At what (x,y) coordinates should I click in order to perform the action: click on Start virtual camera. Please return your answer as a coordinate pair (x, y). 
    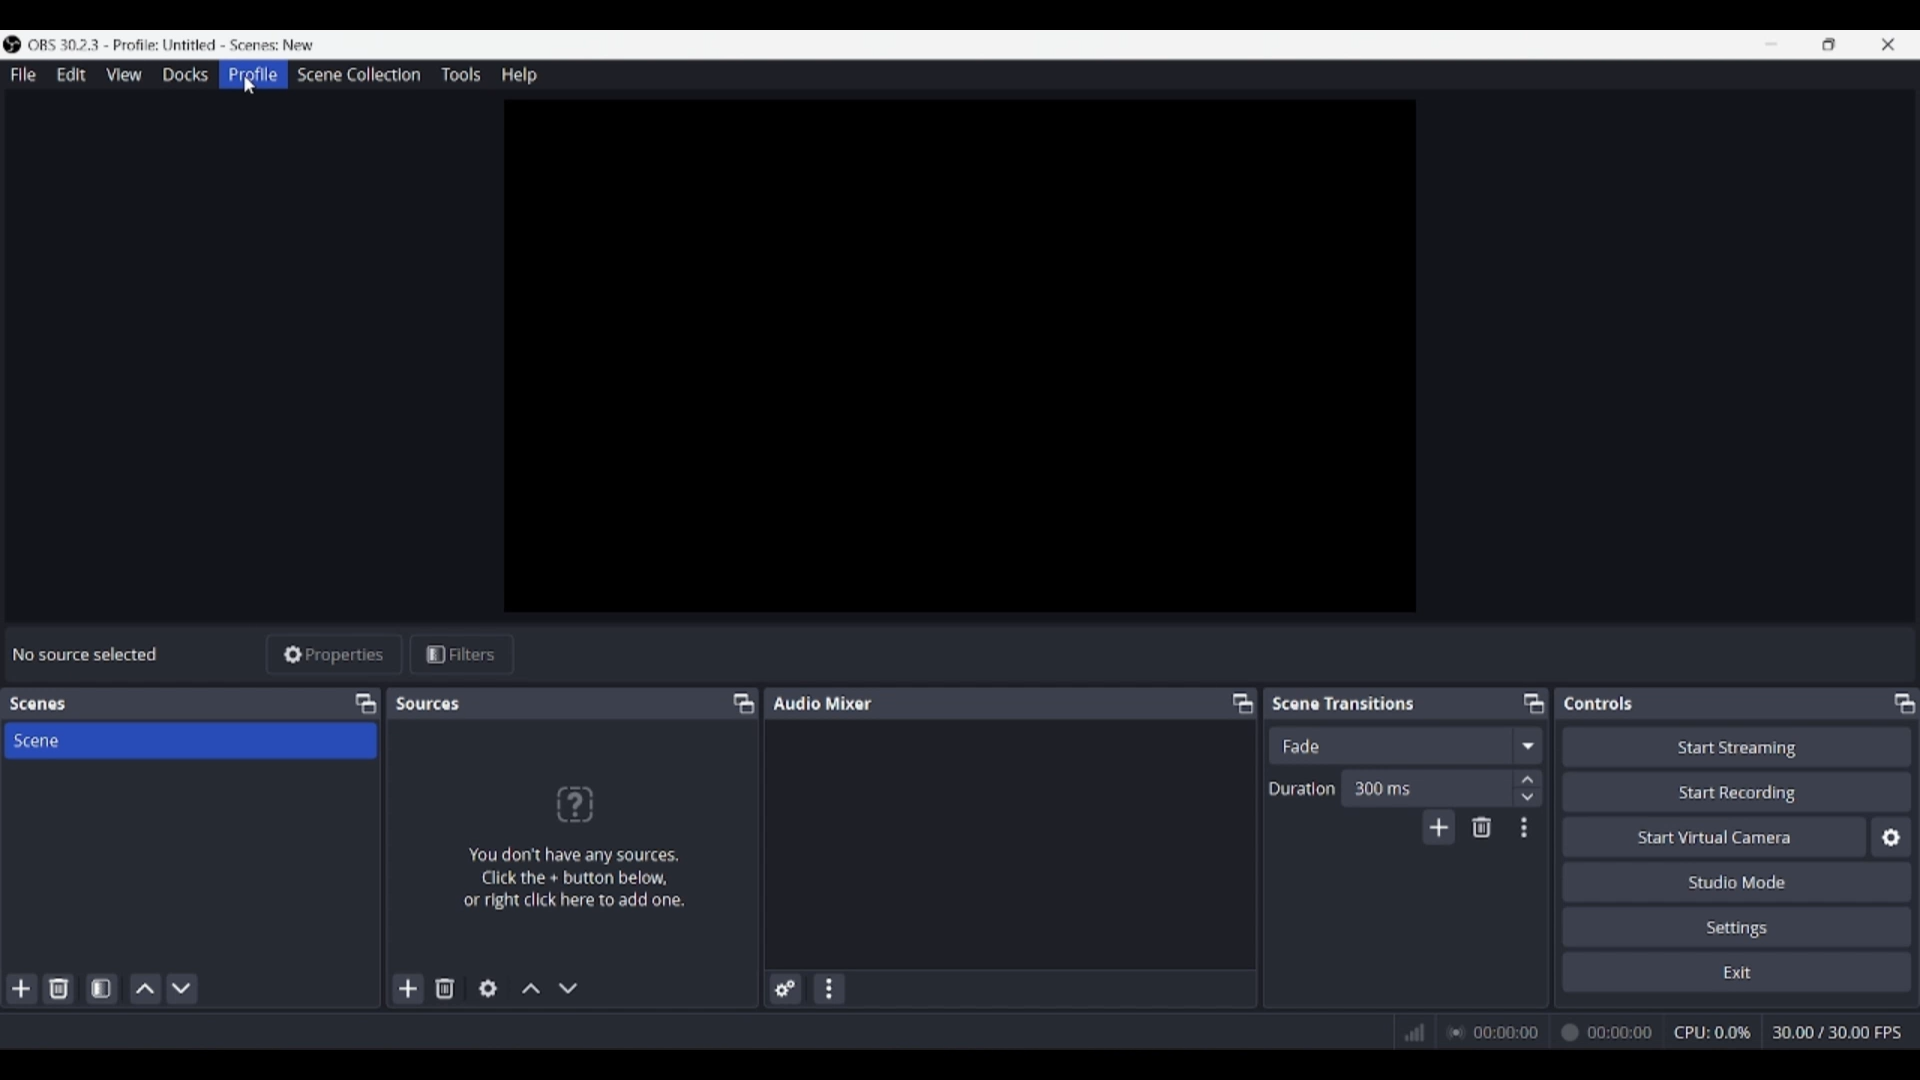
    Looking at the image, I should click on (1714, 836).